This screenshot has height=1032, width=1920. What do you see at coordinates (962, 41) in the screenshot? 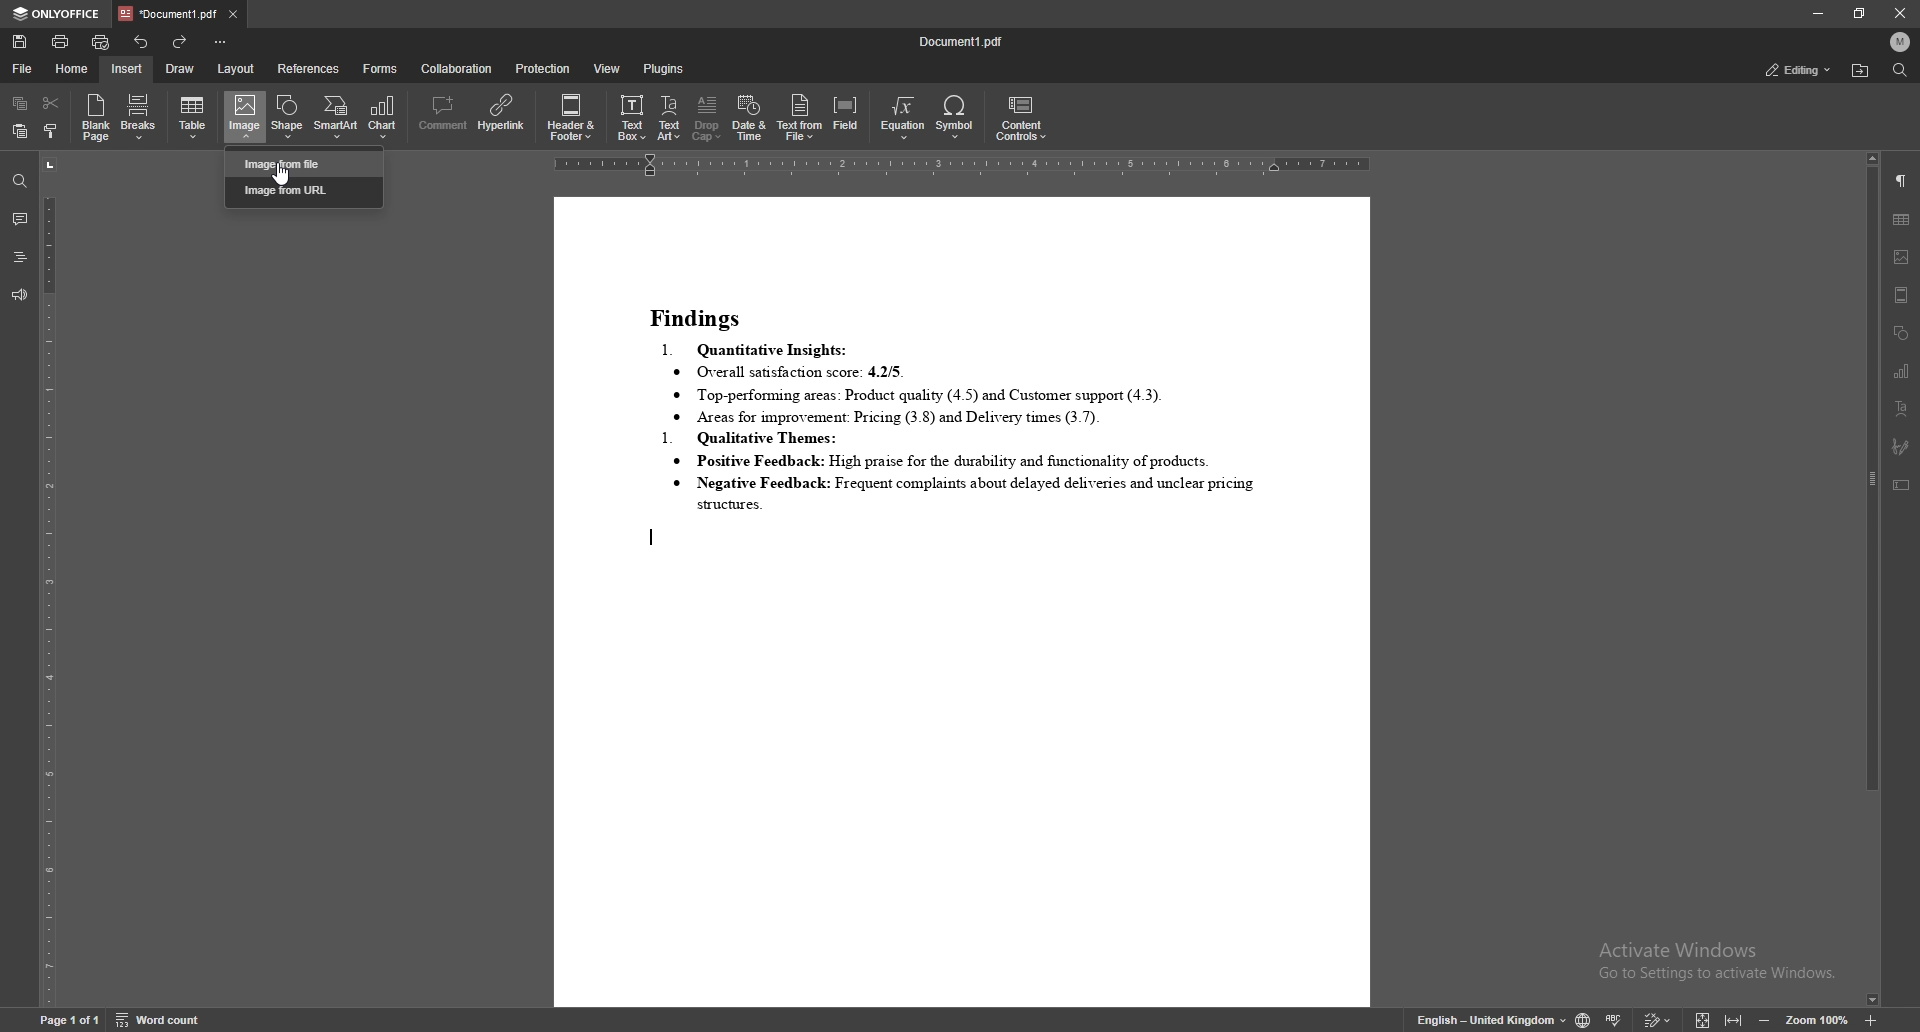
I see `file name` at bounding box center [962, 41].